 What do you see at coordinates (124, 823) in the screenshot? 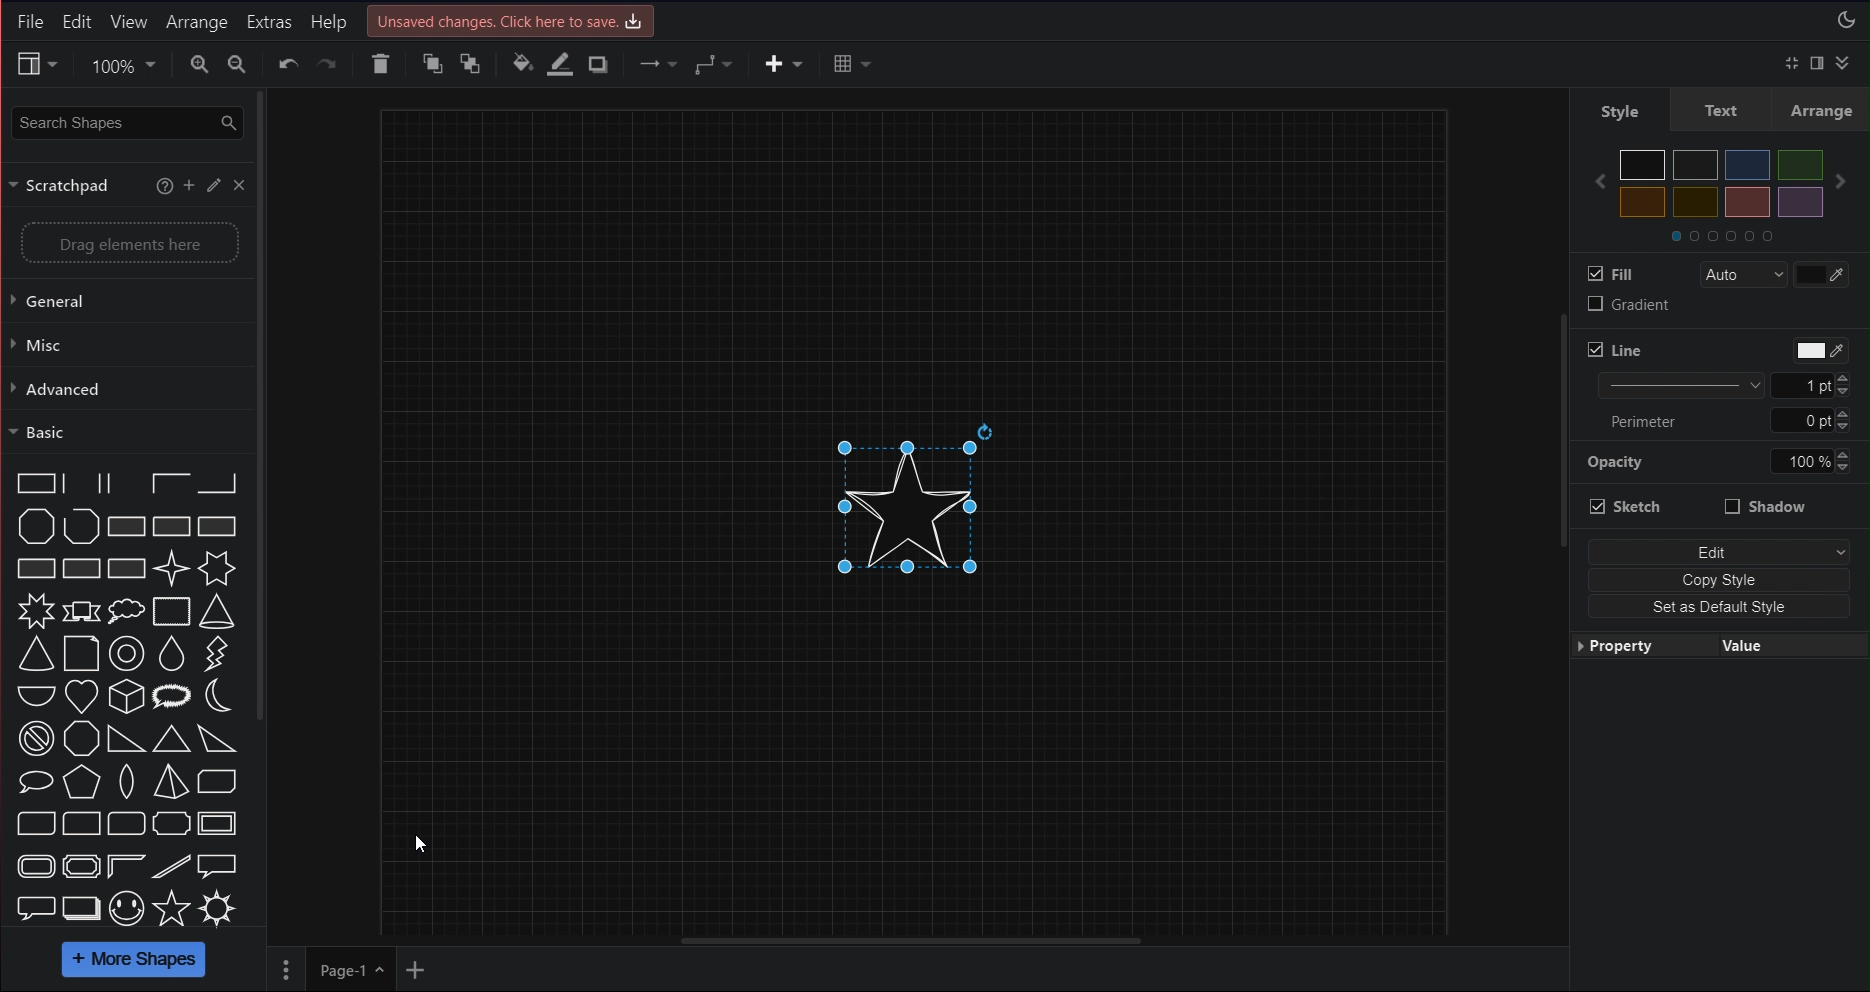
I see `rounded rectangle (three corners)` at bounding box center [124, 823].